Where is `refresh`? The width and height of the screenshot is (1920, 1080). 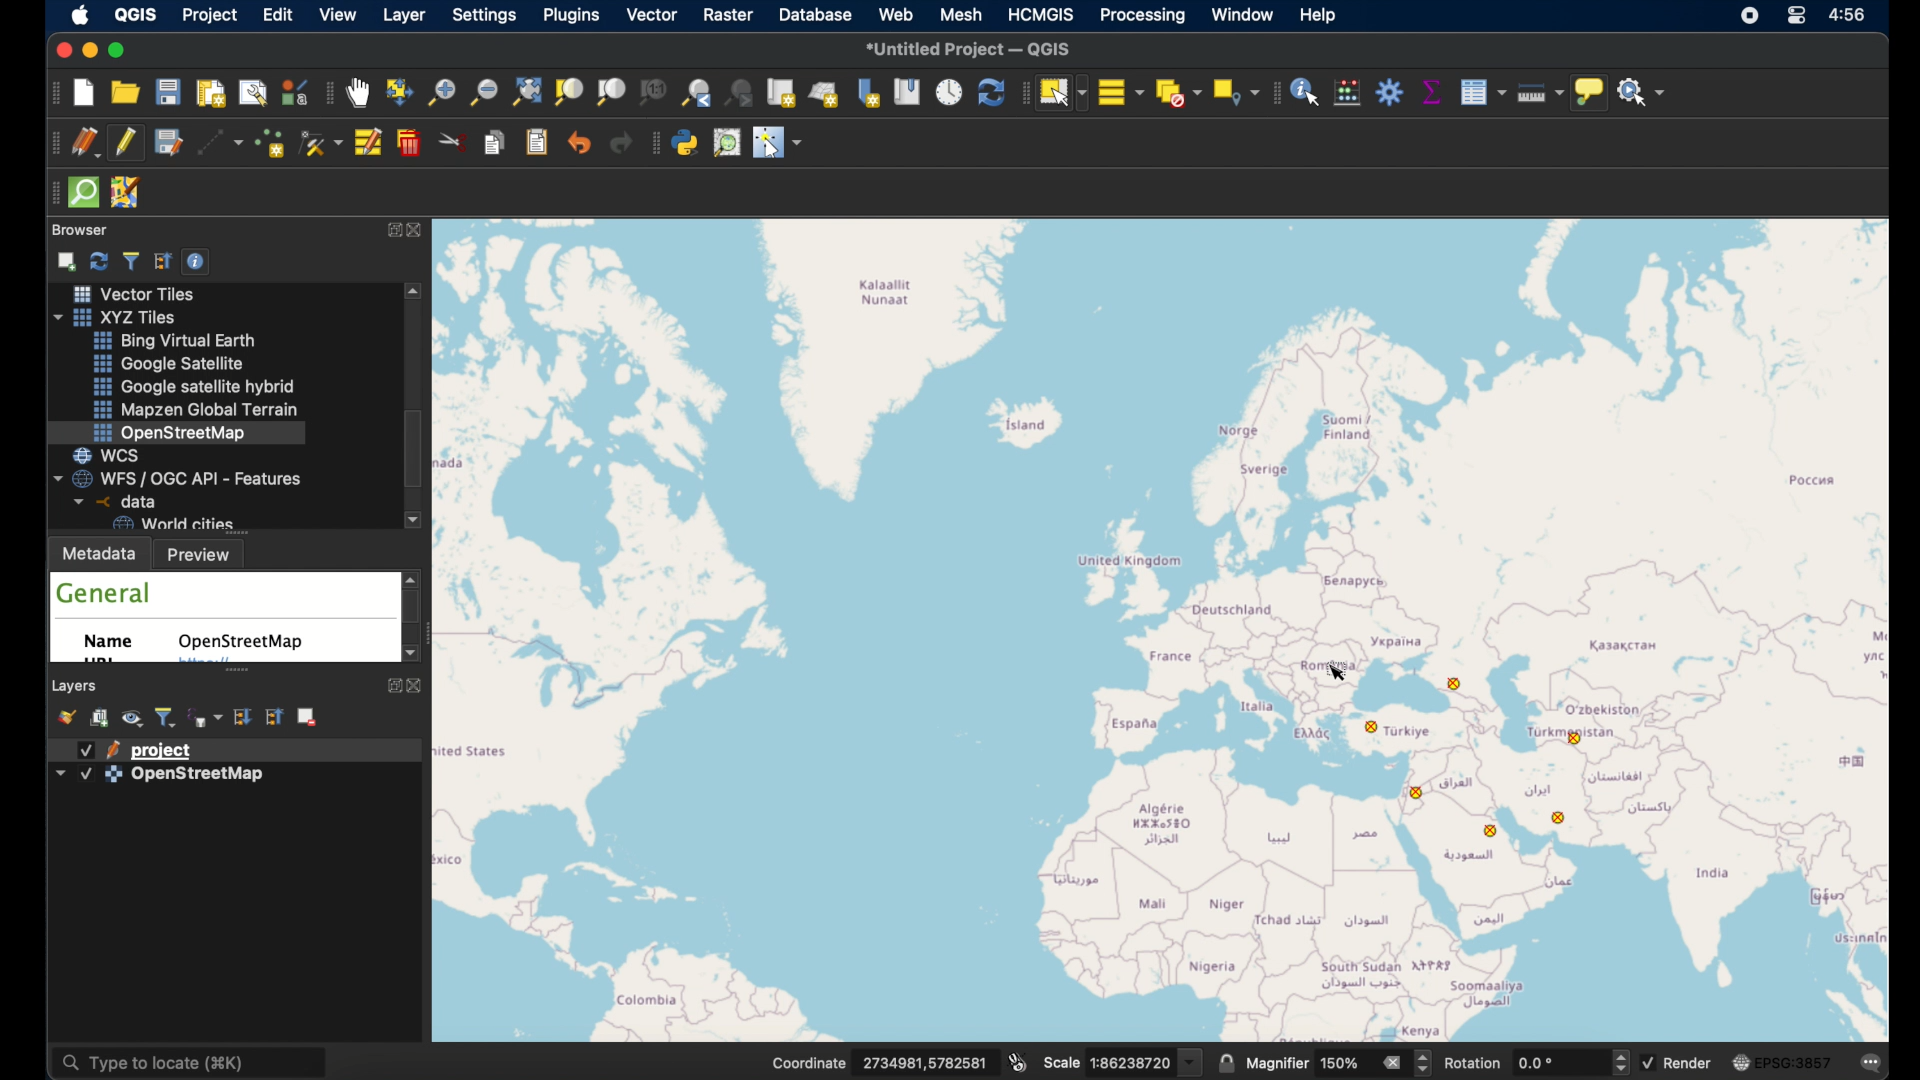
refresh is located at coordinates (989, 92).